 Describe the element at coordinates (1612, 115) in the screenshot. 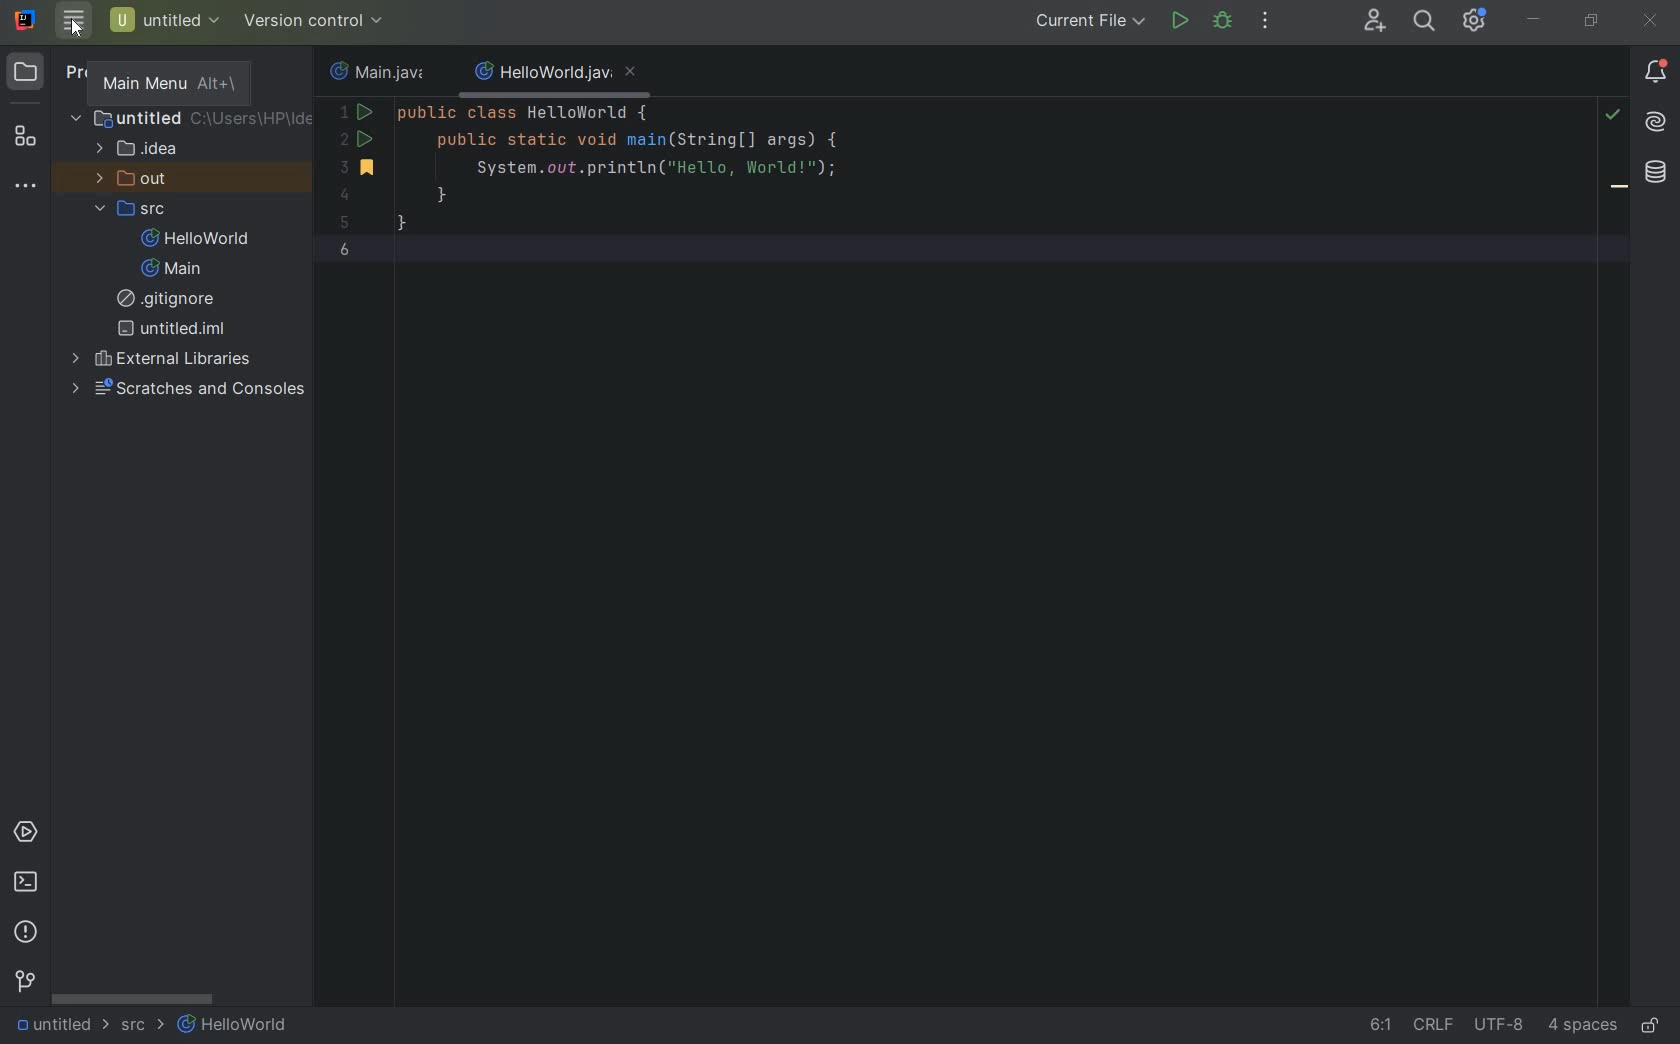

I see `highlight problems` at that location.